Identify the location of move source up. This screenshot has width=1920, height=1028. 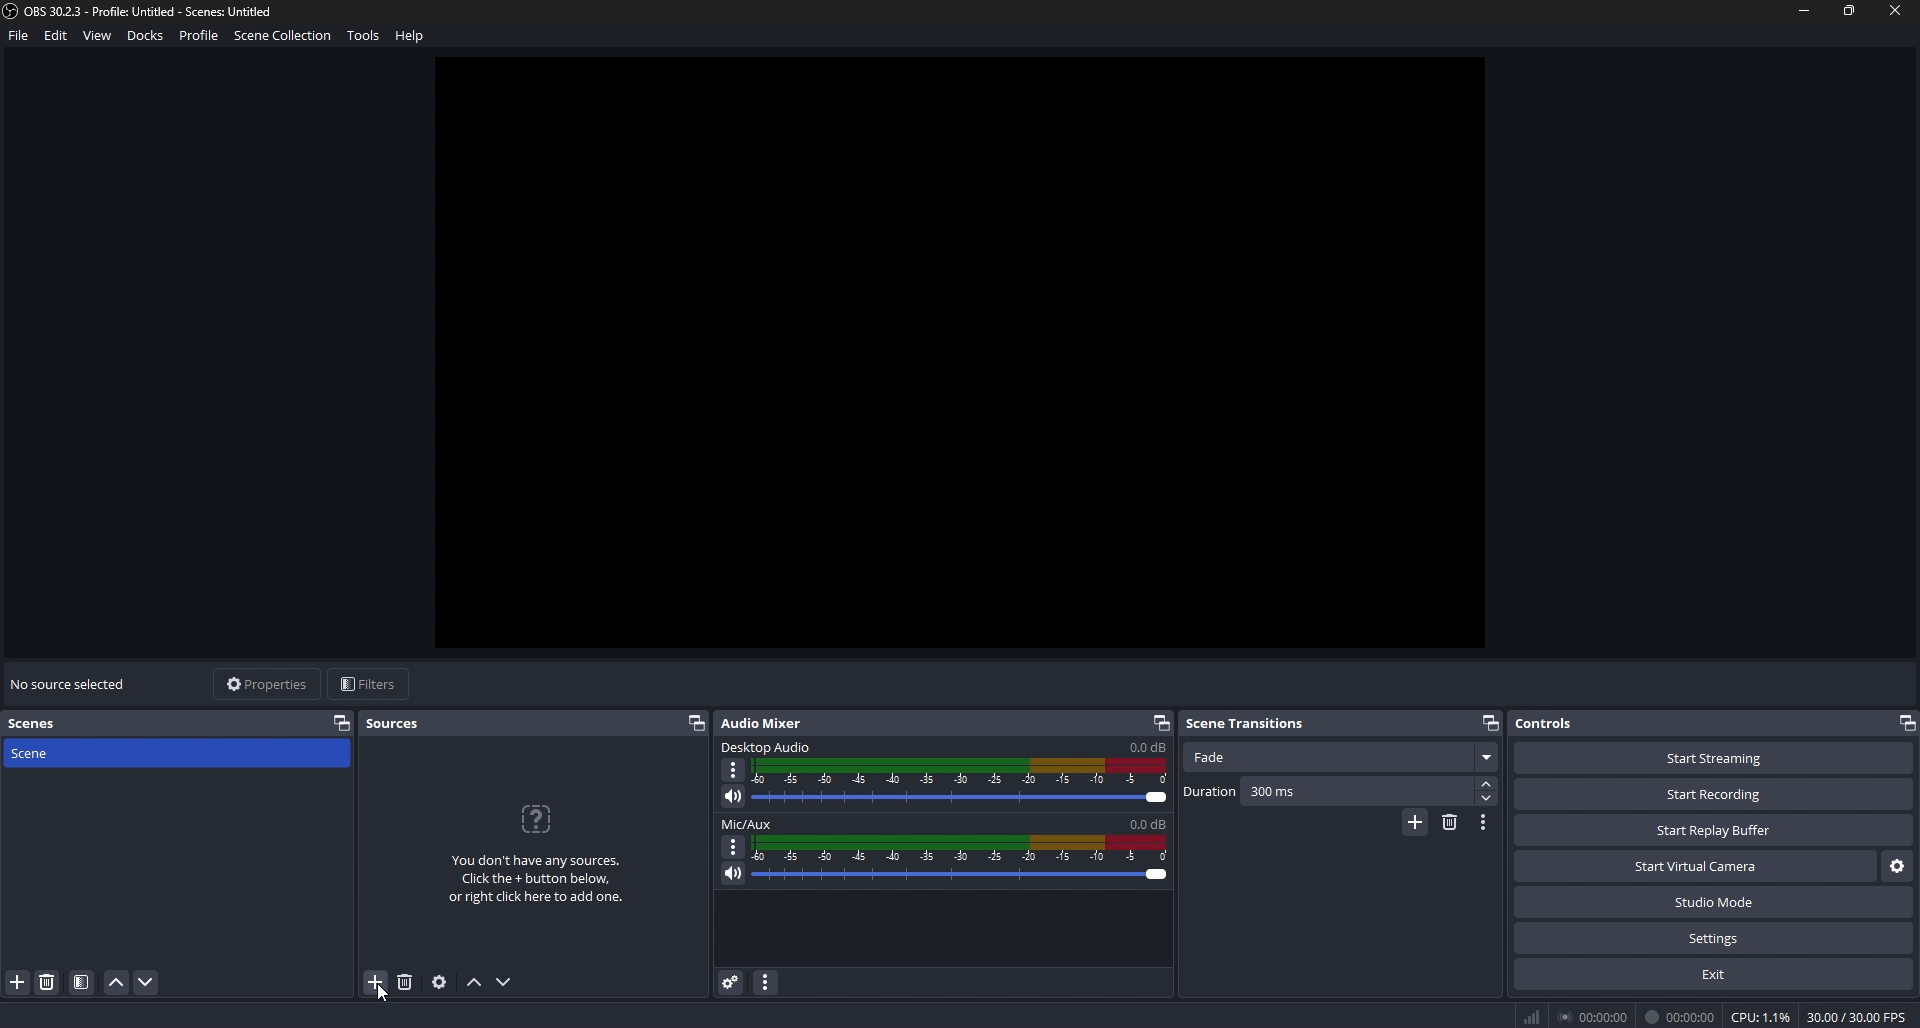
(475, 983).